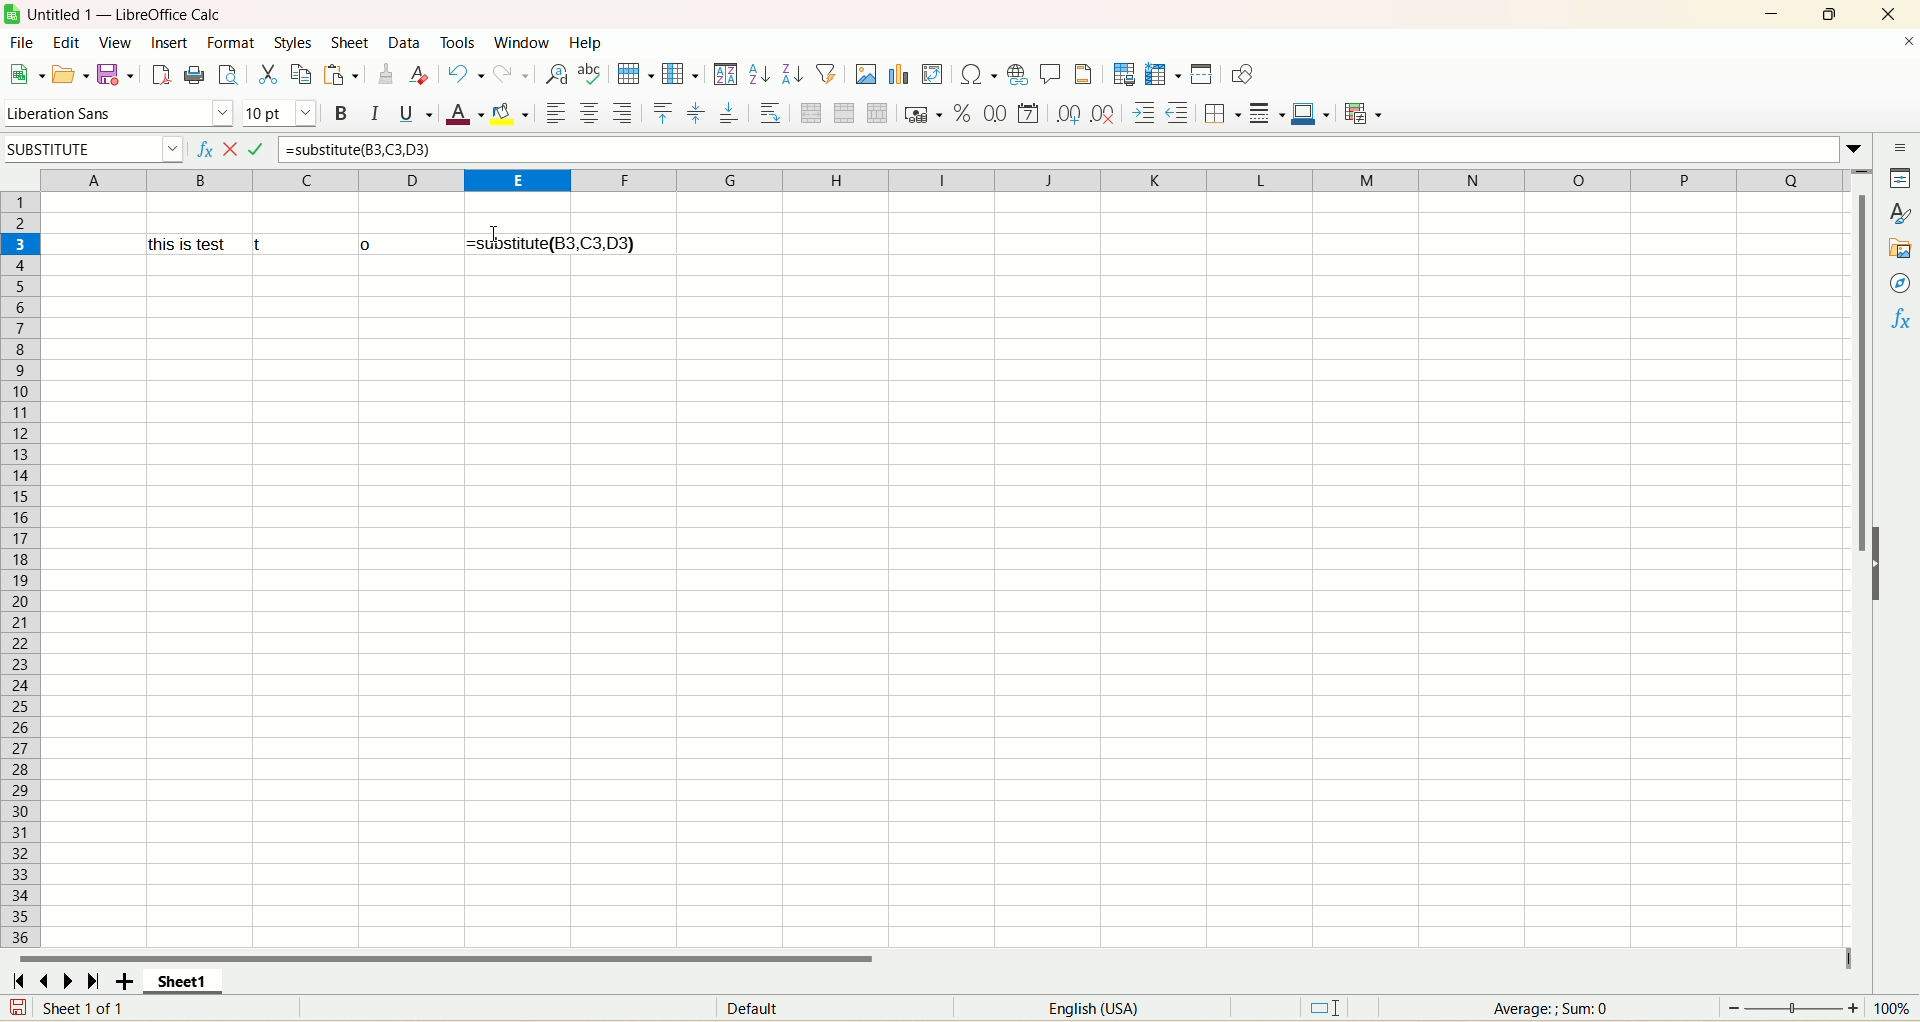 This screenshot has width=1920, height=1022. I want to click on expand formulabar, so click(1856, 152).